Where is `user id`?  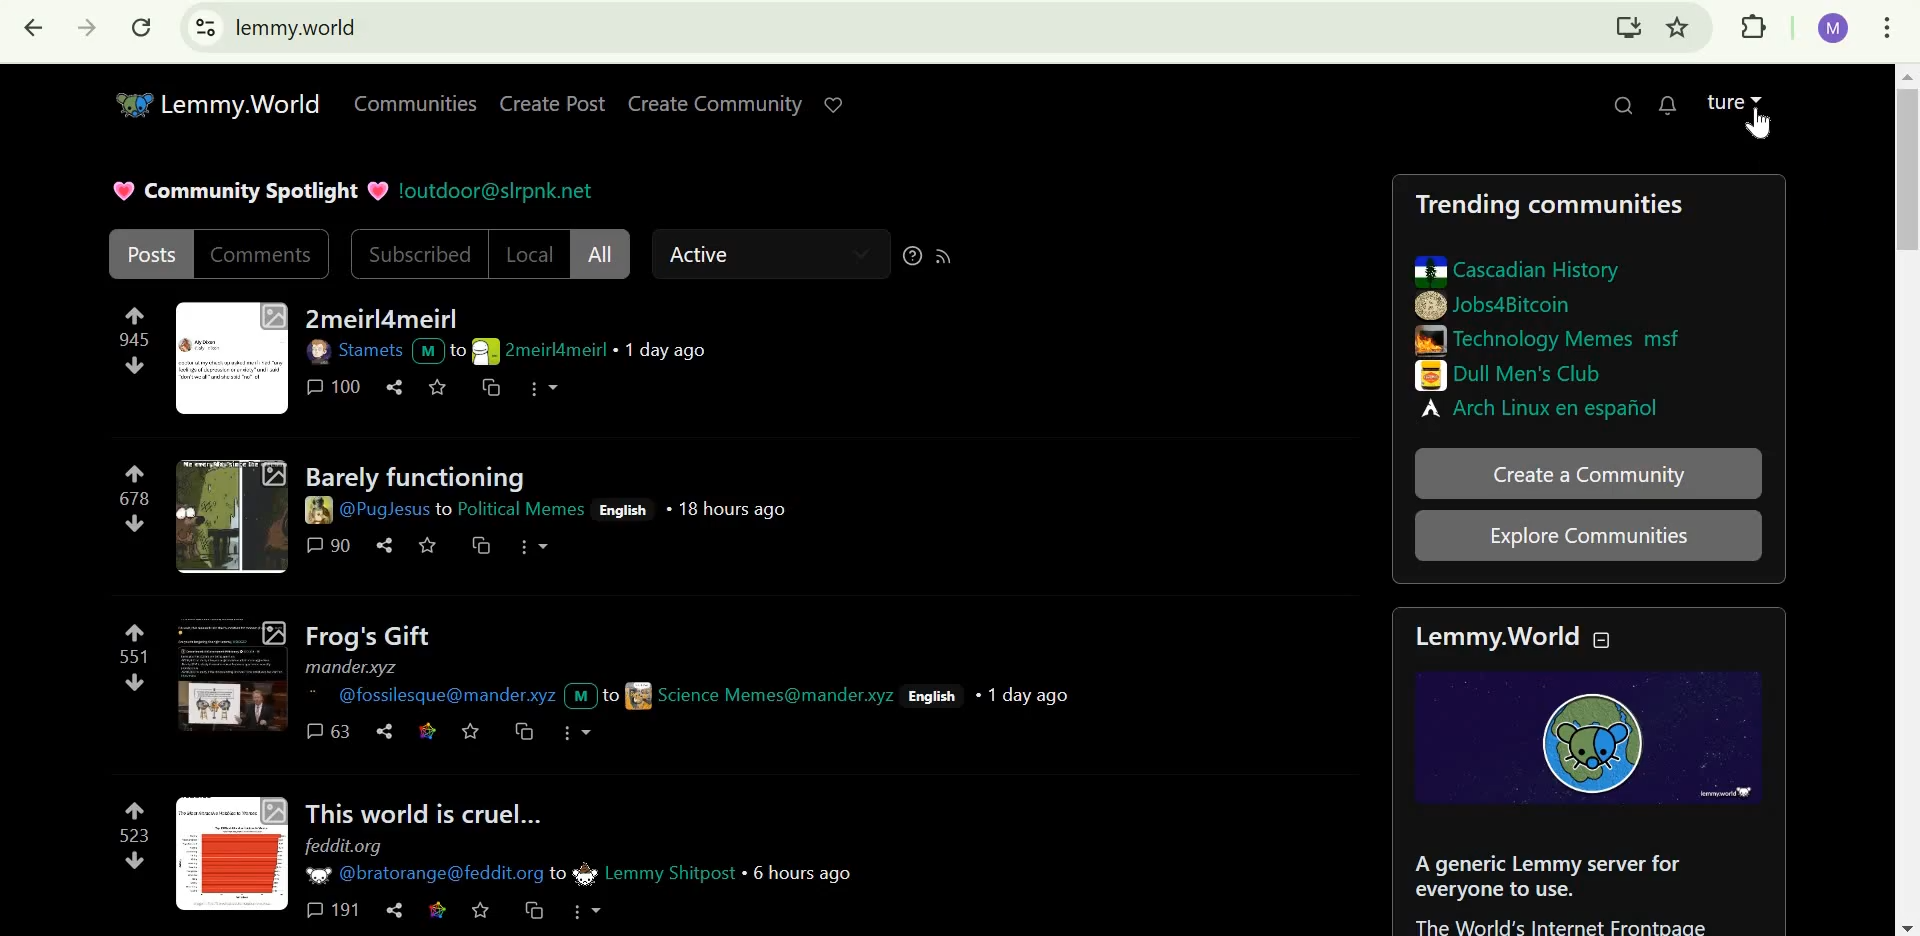
user id is located at coordinates (752, 695).